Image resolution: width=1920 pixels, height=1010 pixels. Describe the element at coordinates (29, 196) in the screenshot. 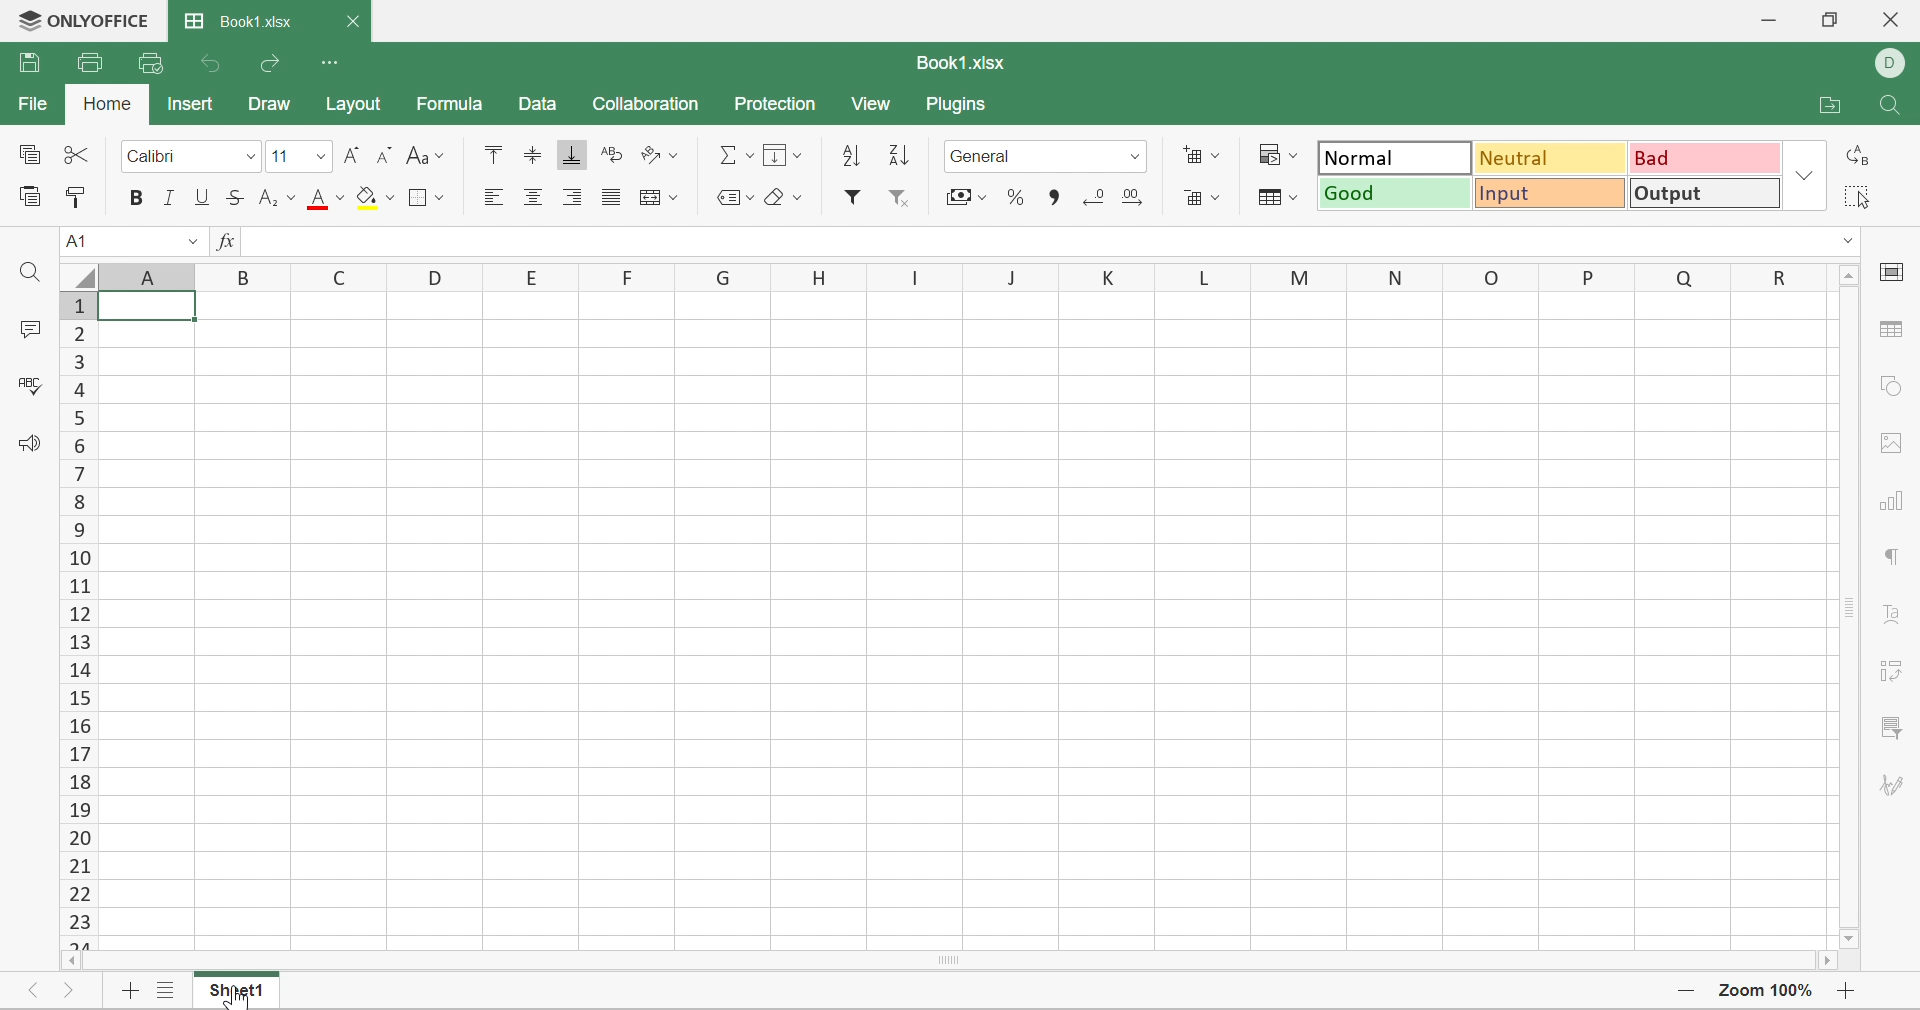

I see `Paste` at that location.